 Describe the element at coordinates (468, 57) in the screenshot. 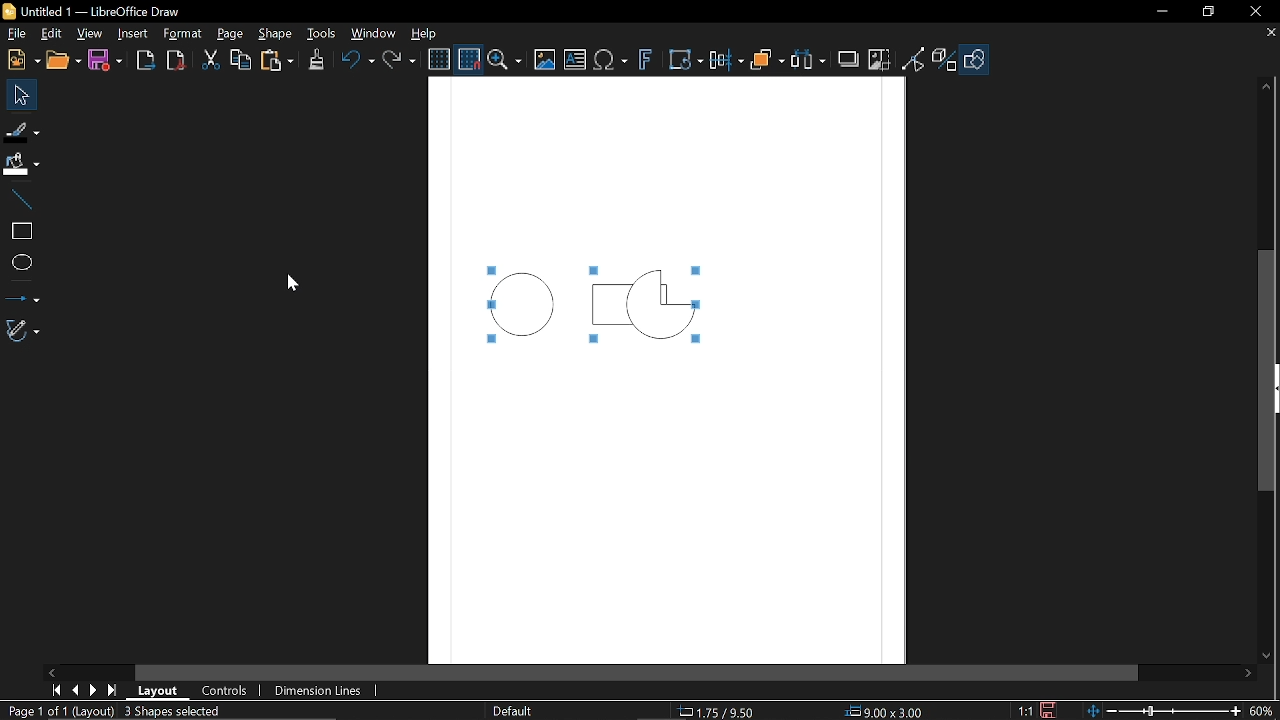

I see `Snap to grid` at that location.